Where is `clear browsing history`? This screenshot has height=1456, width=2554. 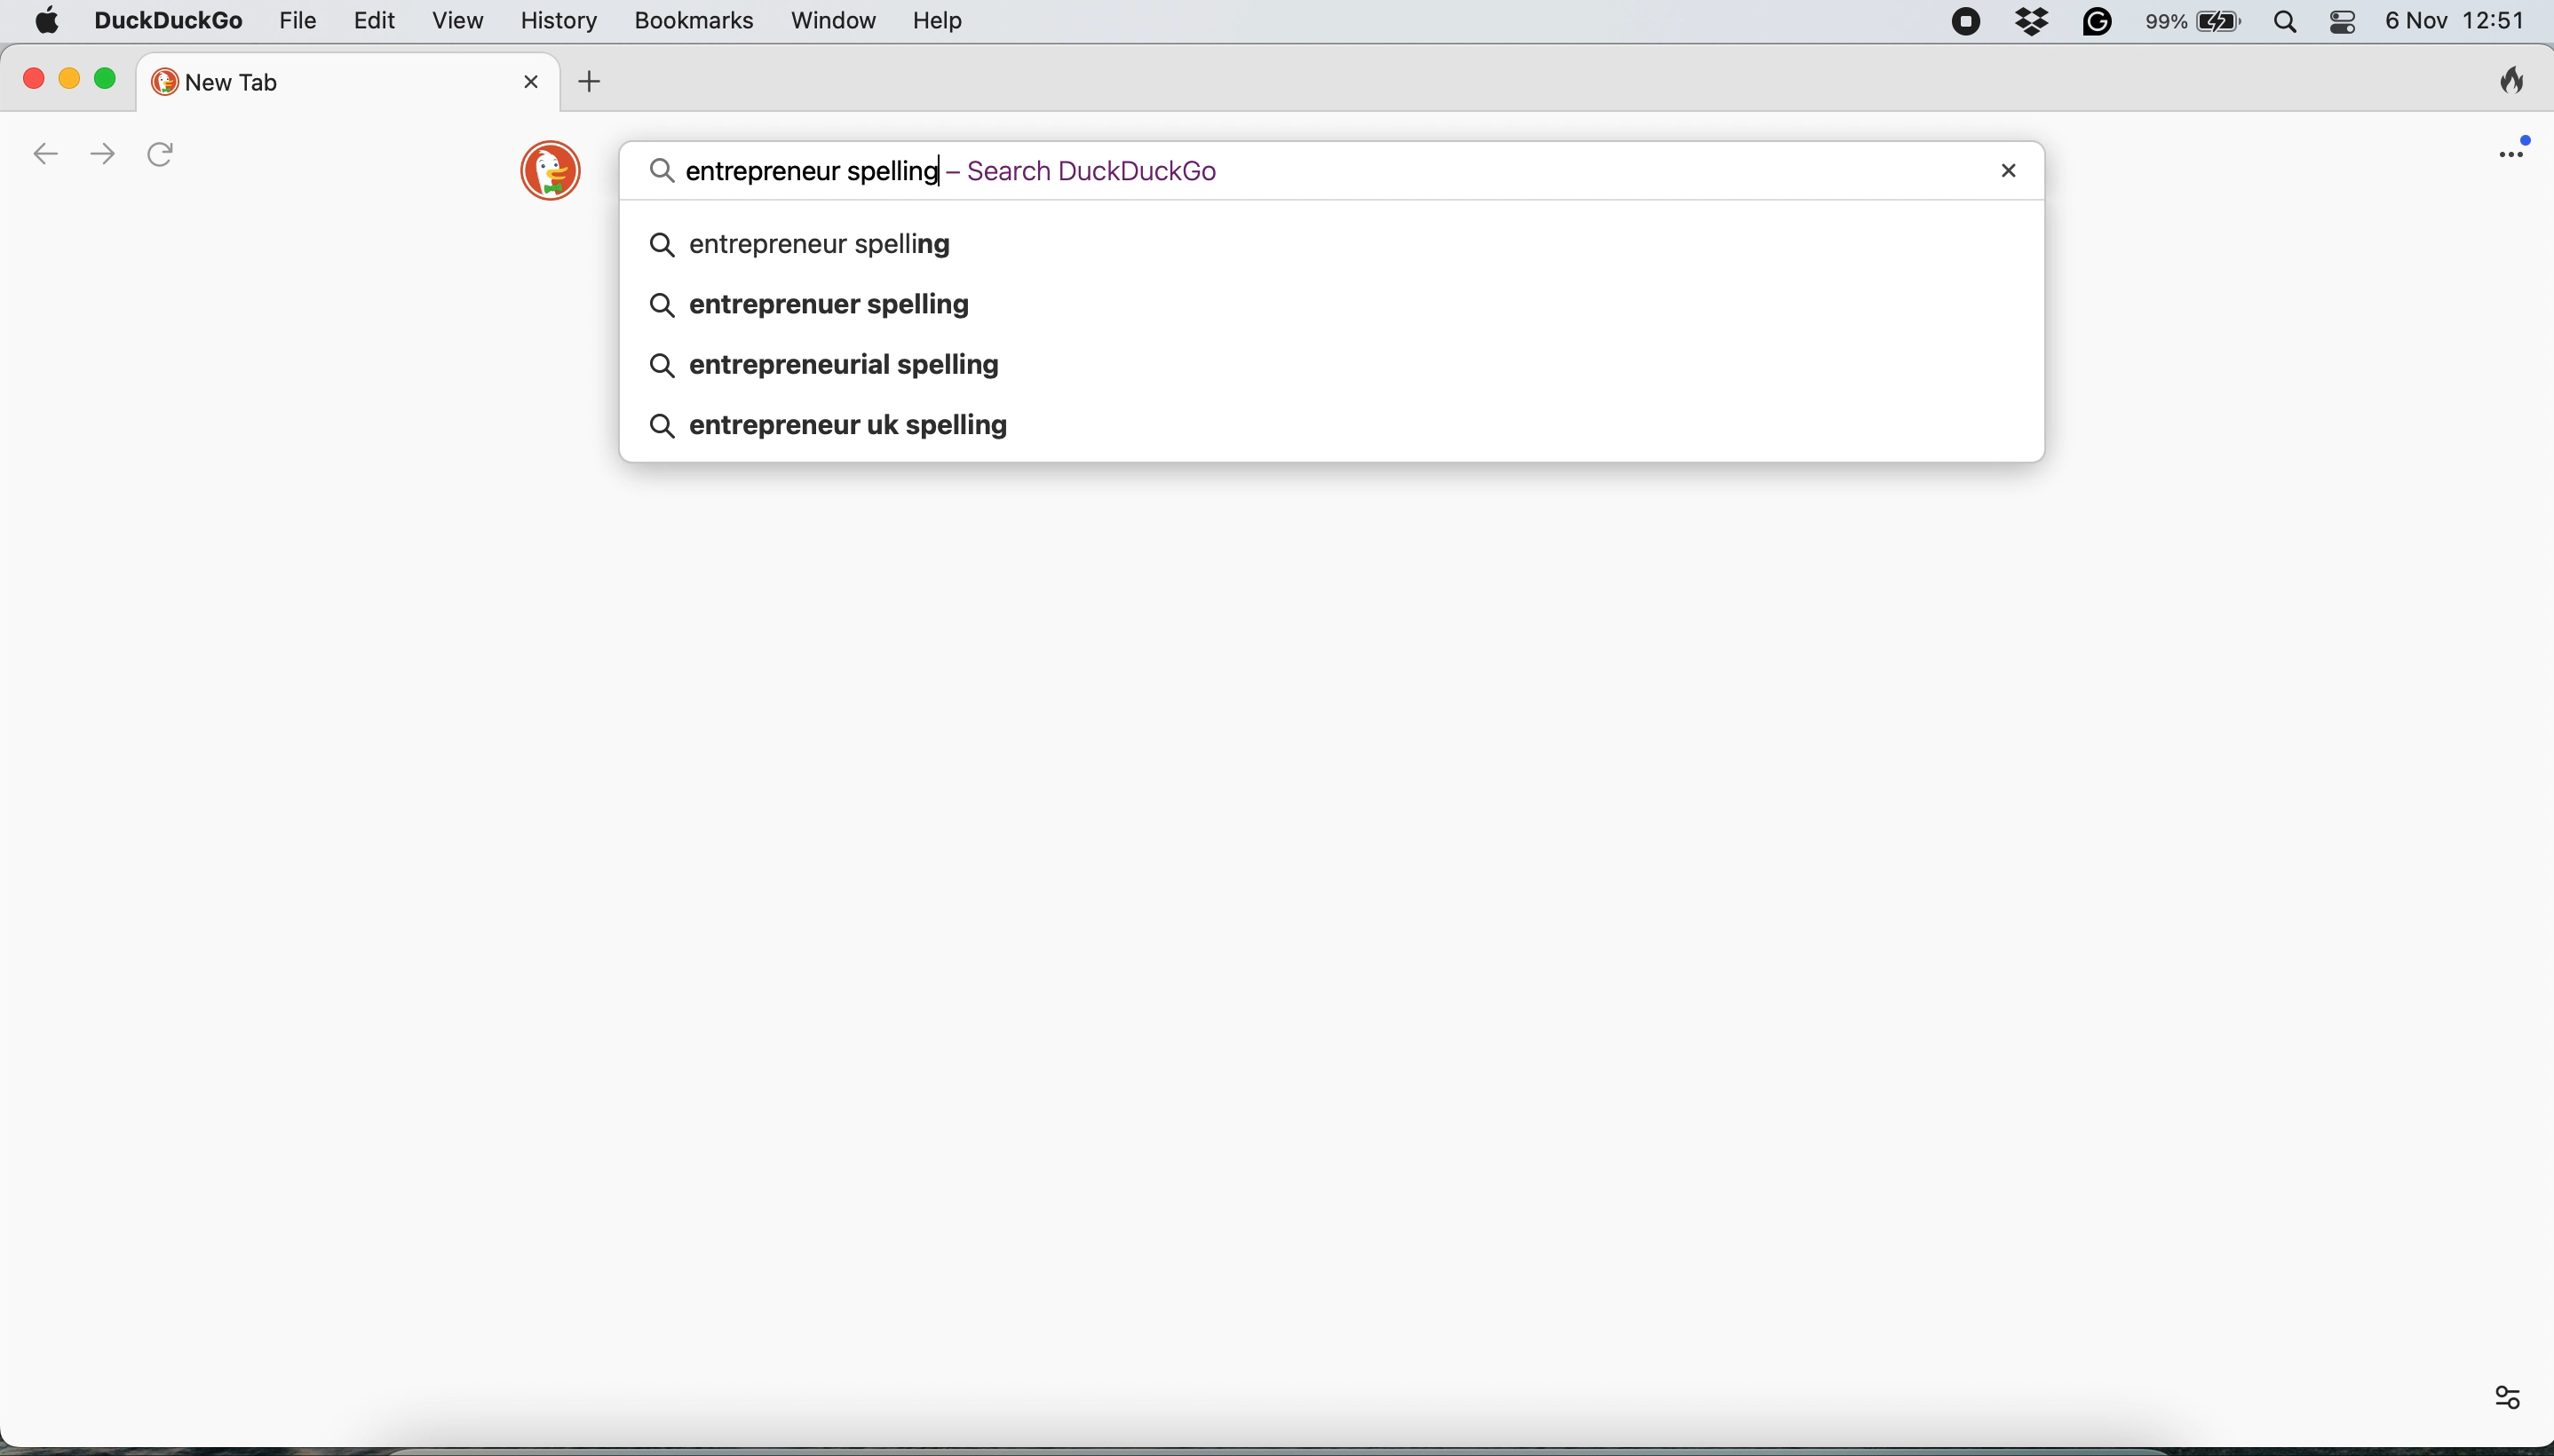 clear browsing history is located at coordinates (2502, 79).